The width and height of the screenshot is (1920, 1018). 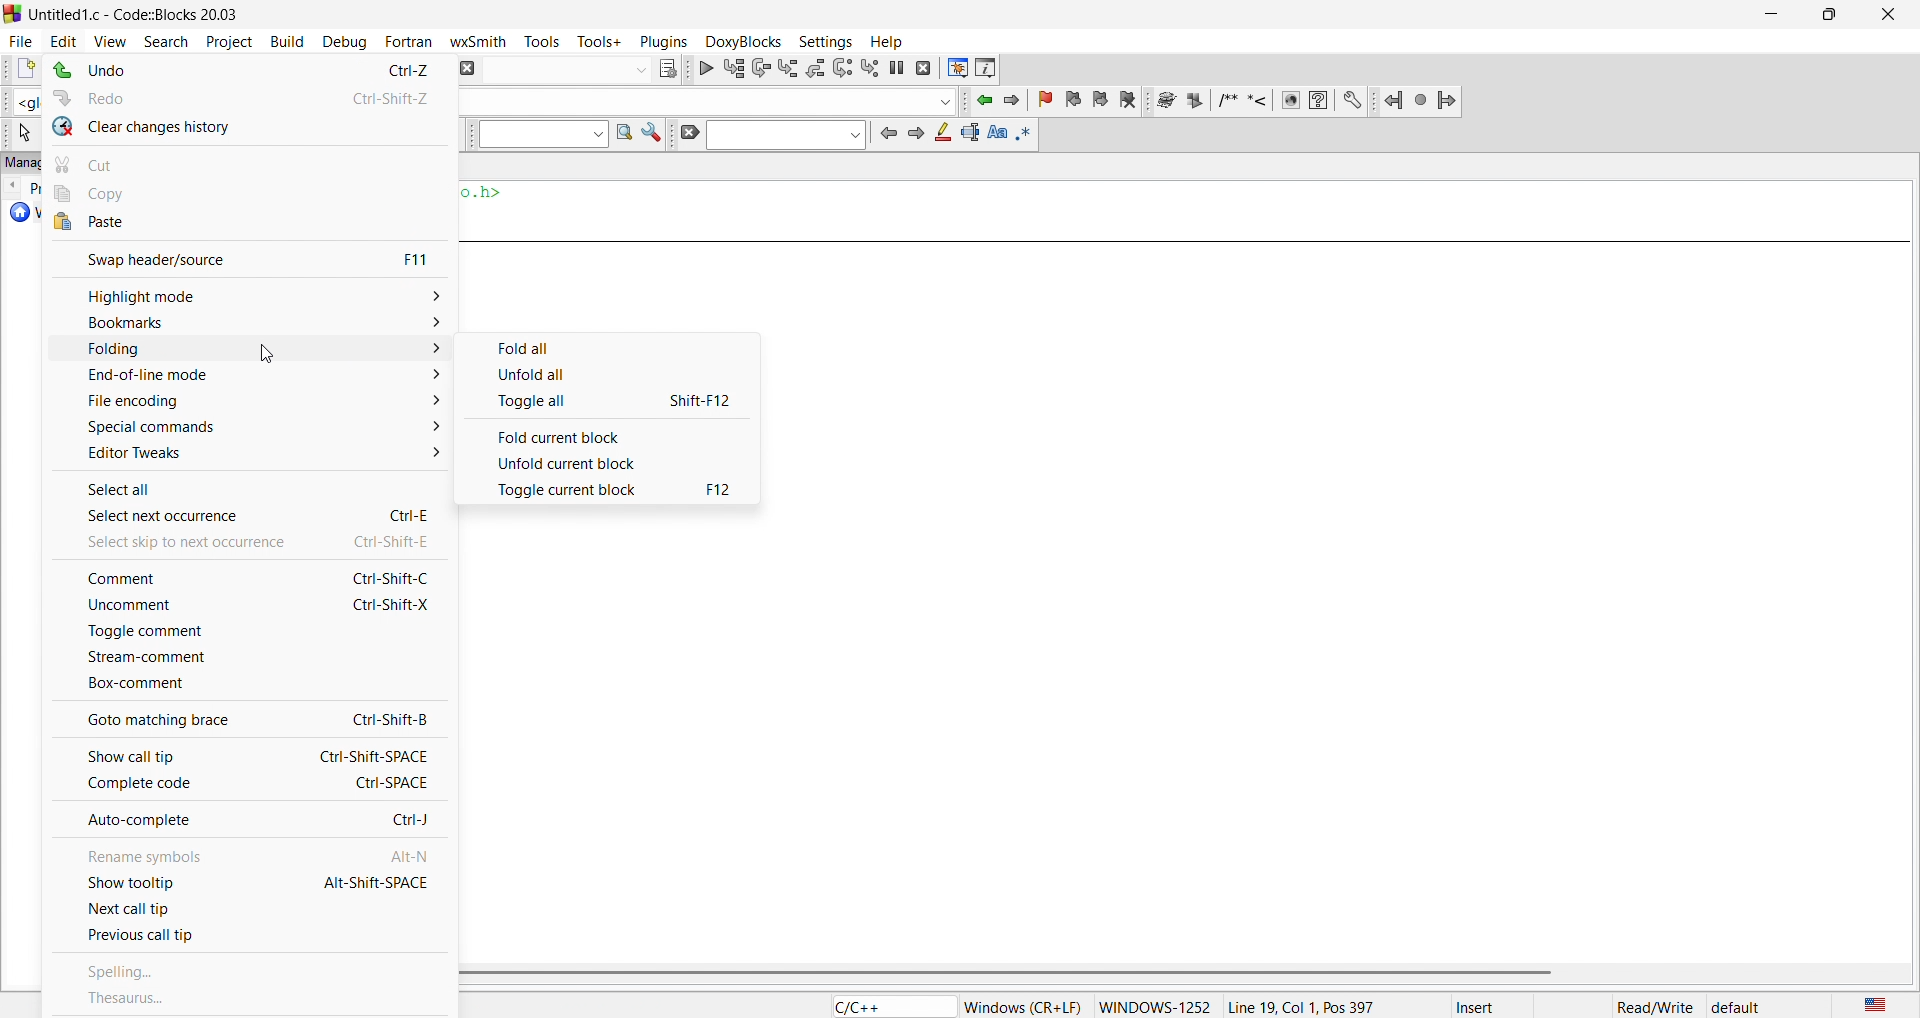 I want to click on debug/continue, so click(x=704, y=68).